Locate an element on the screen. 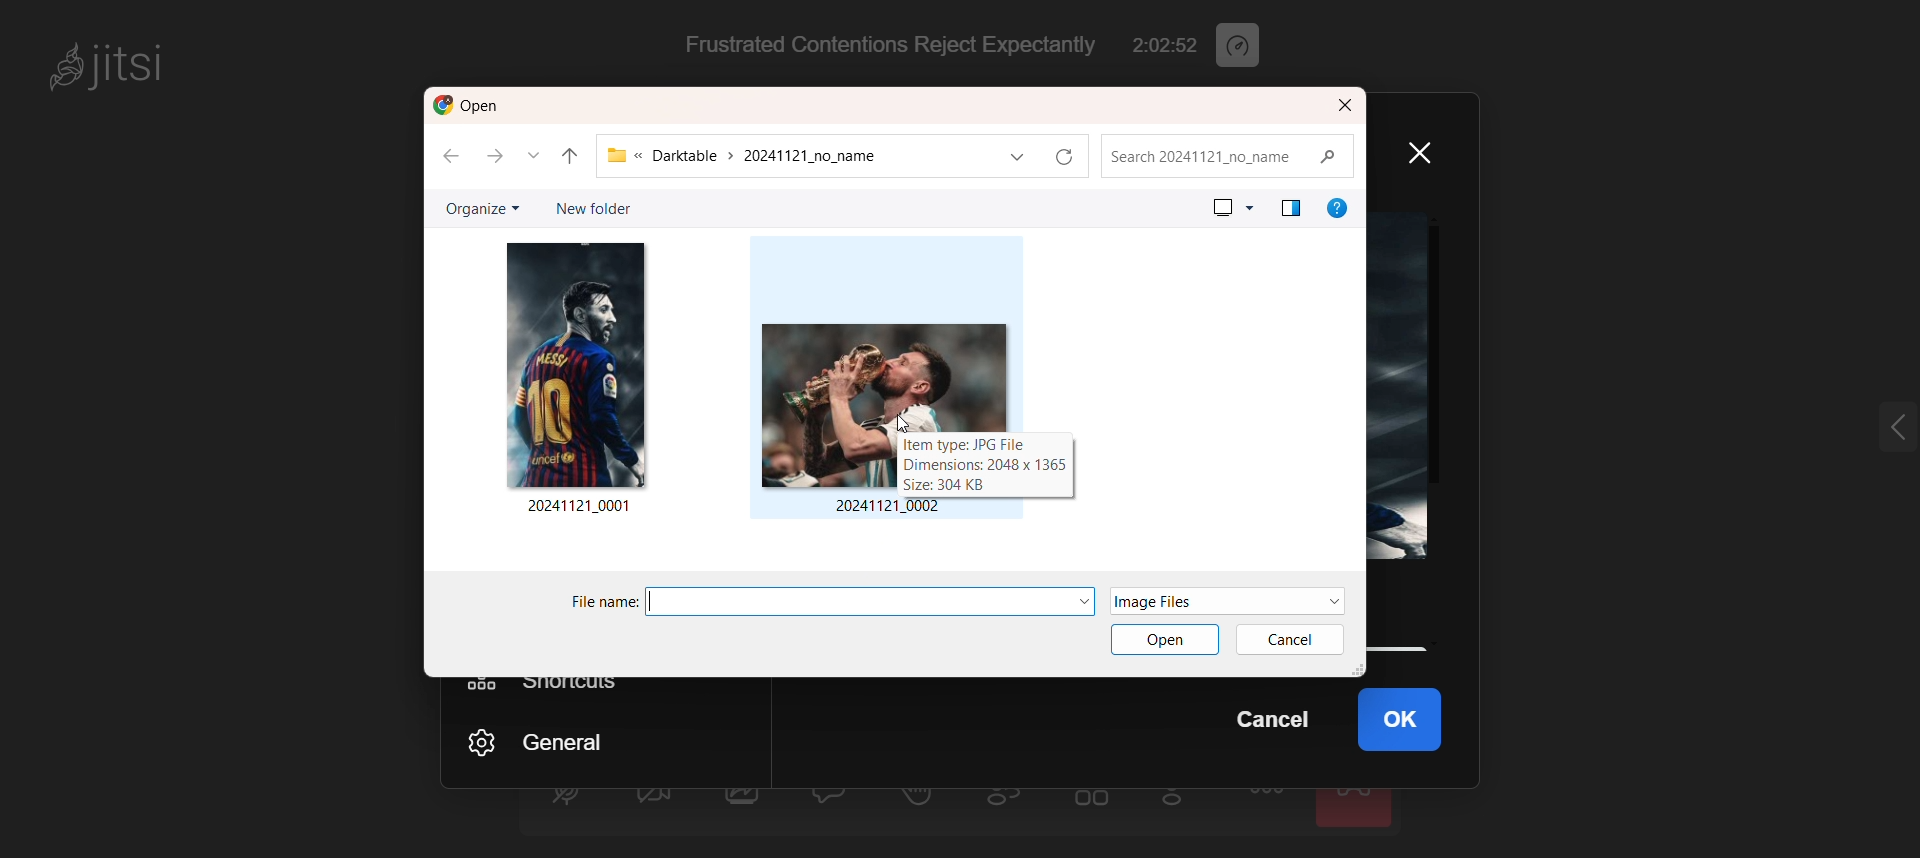 This screenshot has width=1920, height=858. start camera is located at coordinates (652, 803).